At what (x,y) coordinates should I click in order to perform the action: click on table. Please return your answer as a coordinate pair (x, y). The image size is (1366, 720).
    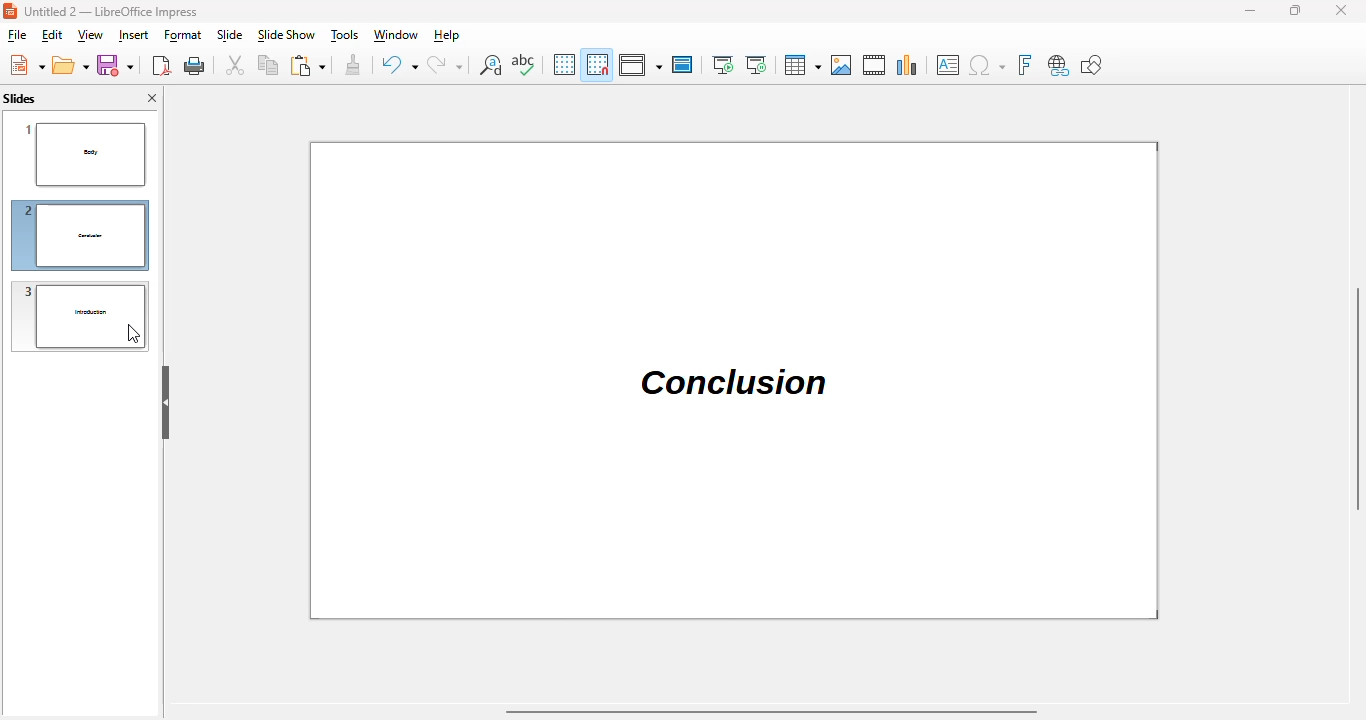
    Looking at the image, I should click on (803, 65).